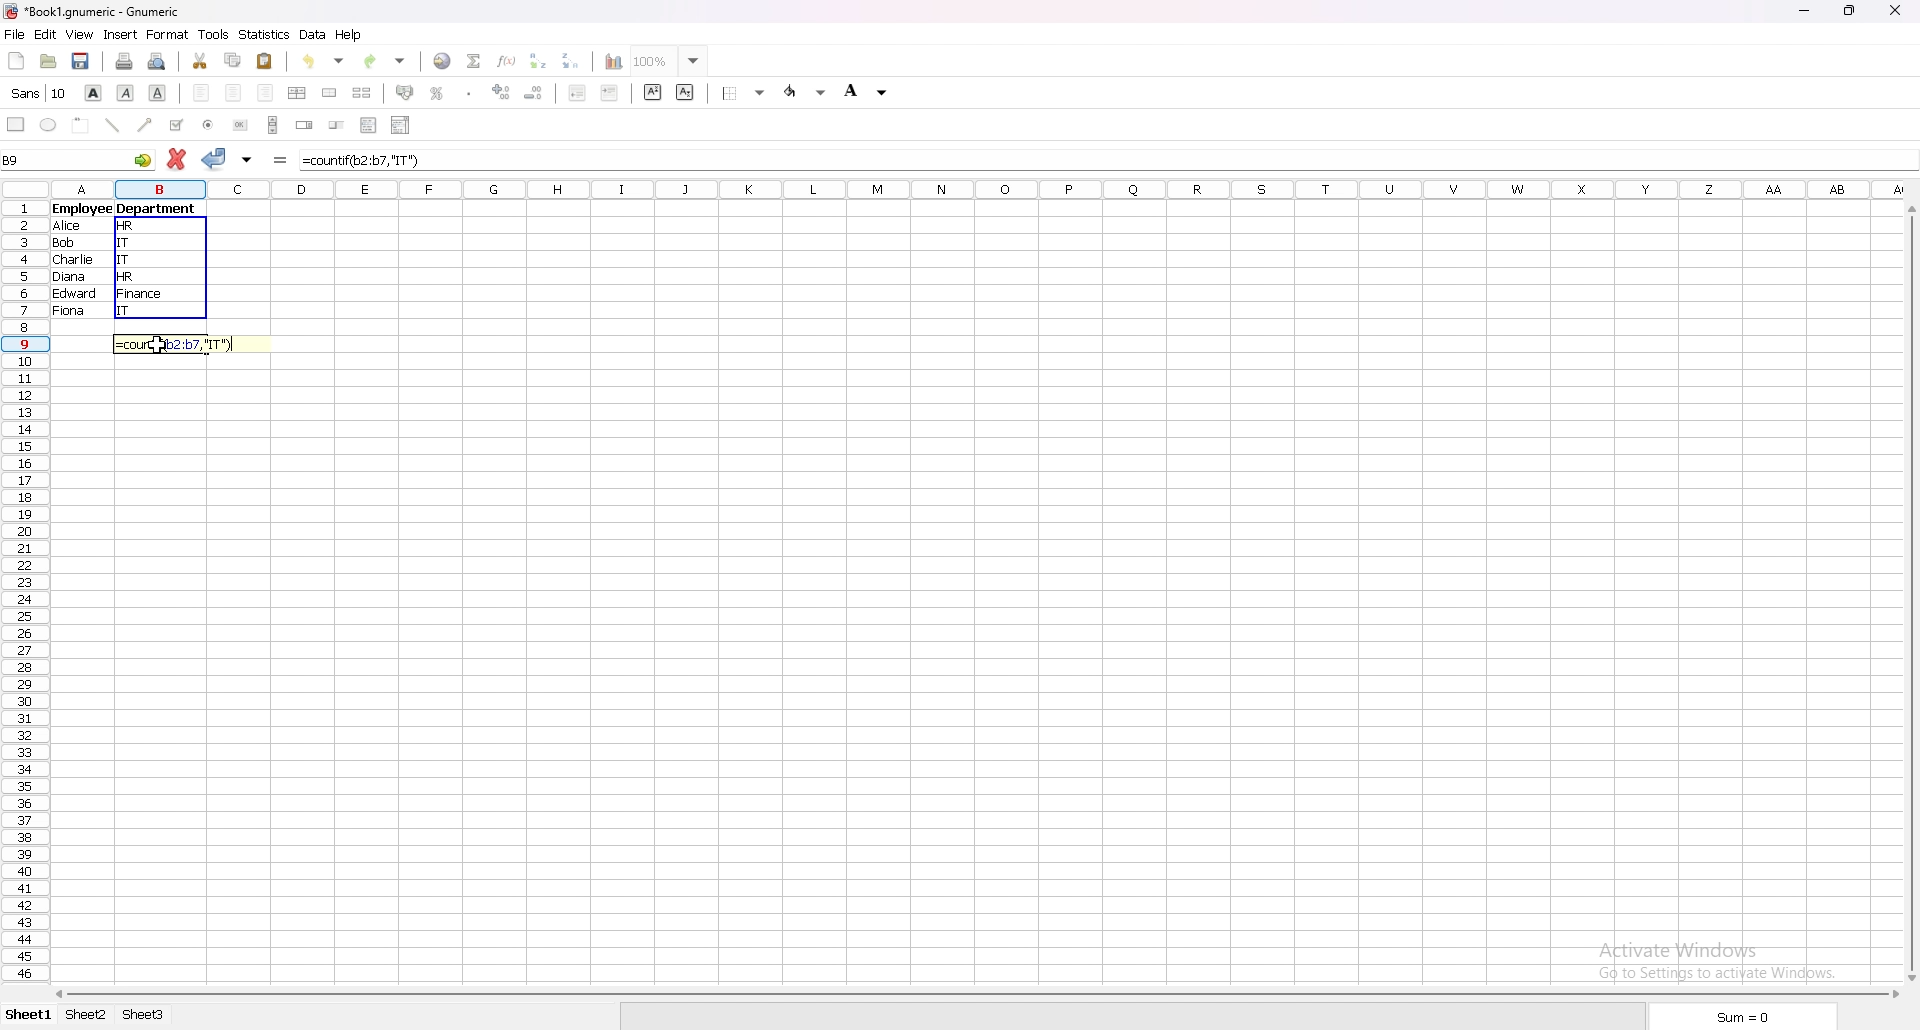  What do you see at coordinates (369, 125) in the screenshot?
I see `list` at bounding box center [369, 125].